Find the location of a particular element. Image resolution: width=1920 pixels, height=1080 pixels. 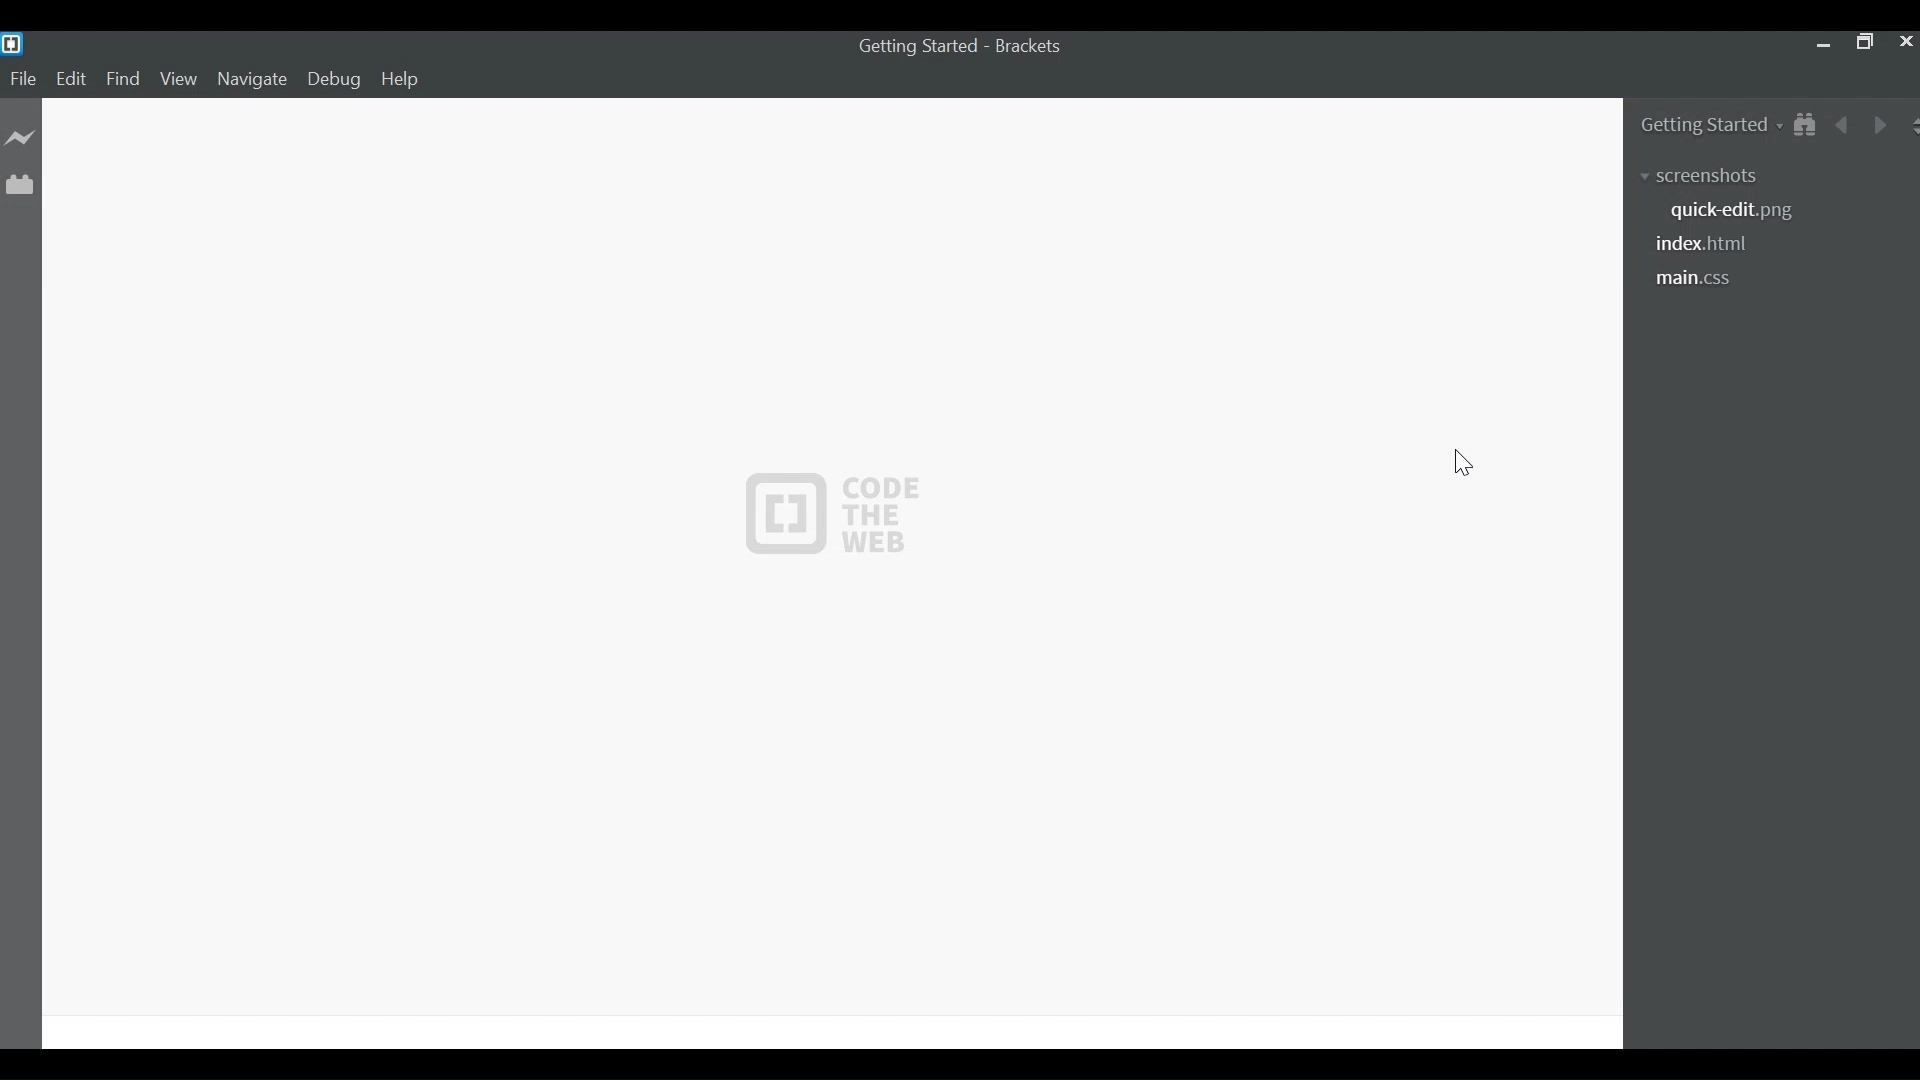

Getting Started is located at coordinates (1709, 128).